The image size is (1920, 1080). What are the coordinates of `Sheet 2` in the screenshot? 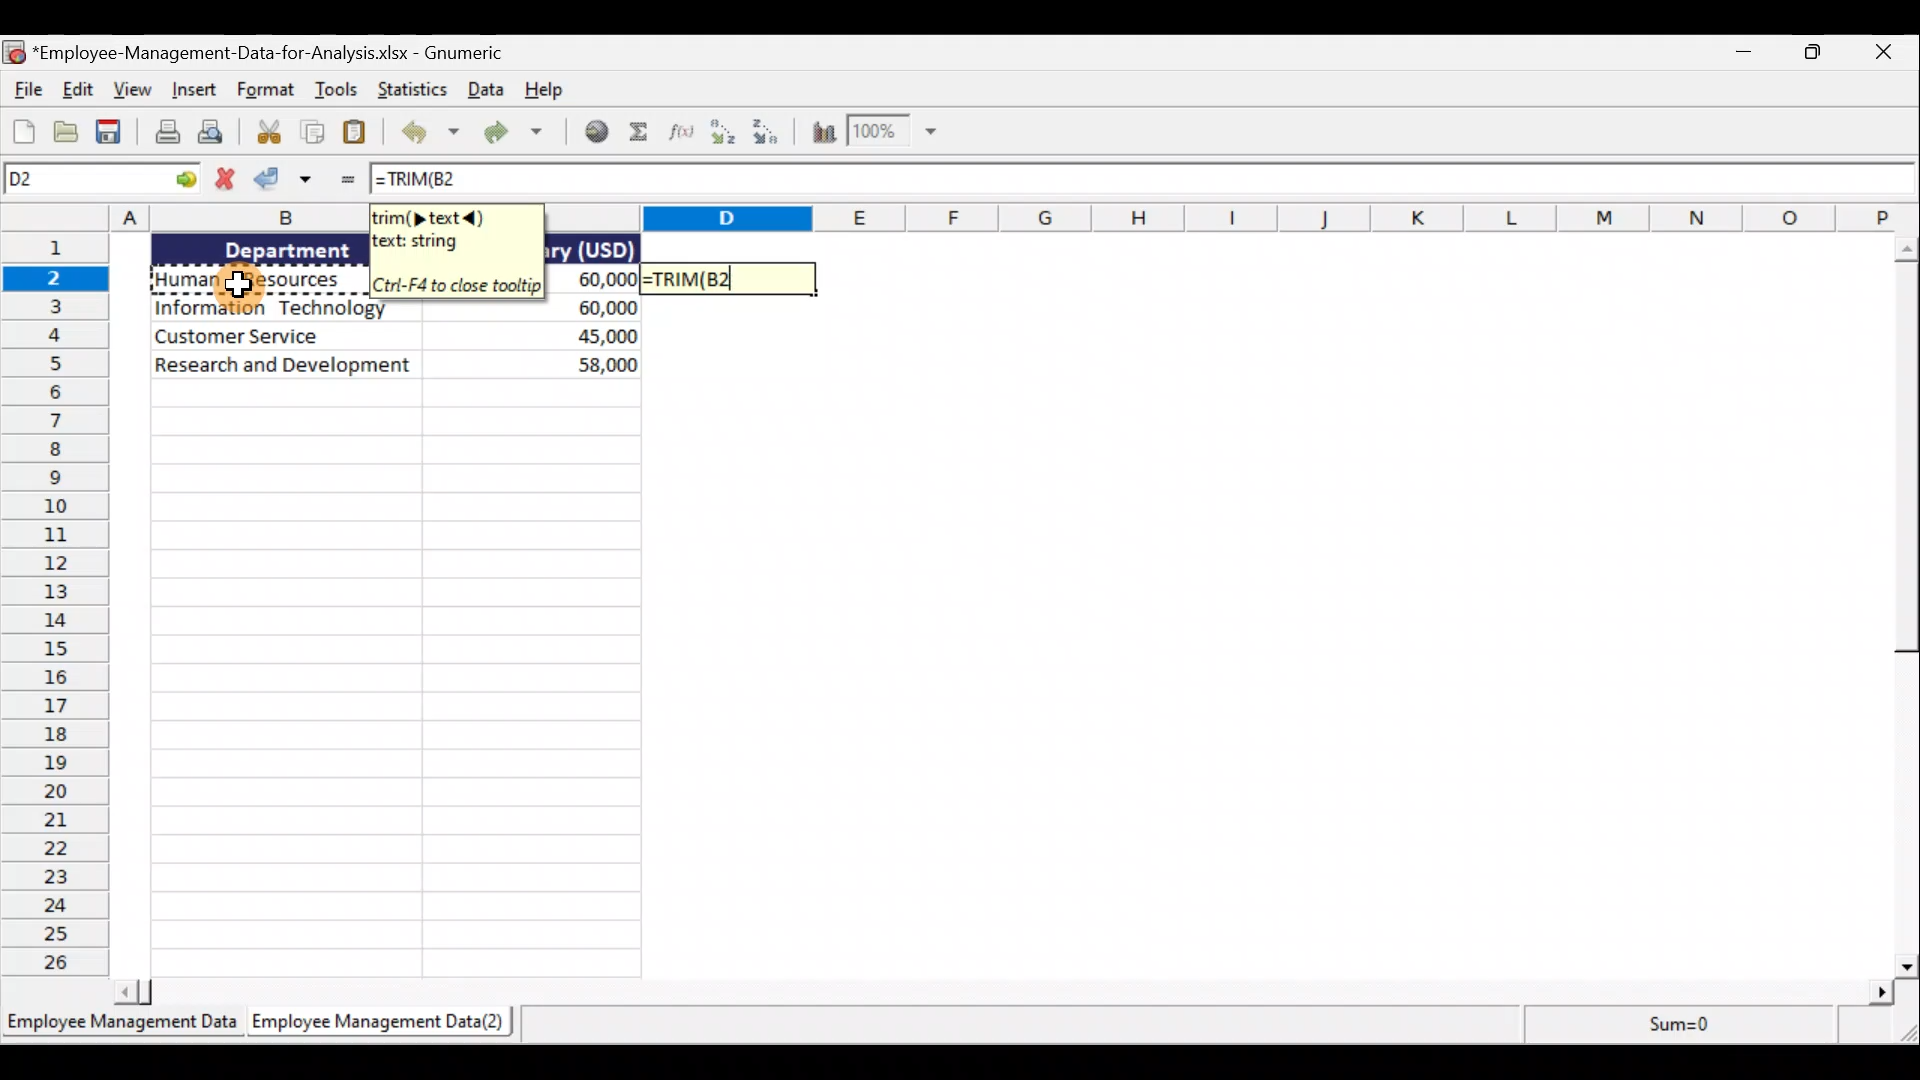 It's located at (389, 1023).